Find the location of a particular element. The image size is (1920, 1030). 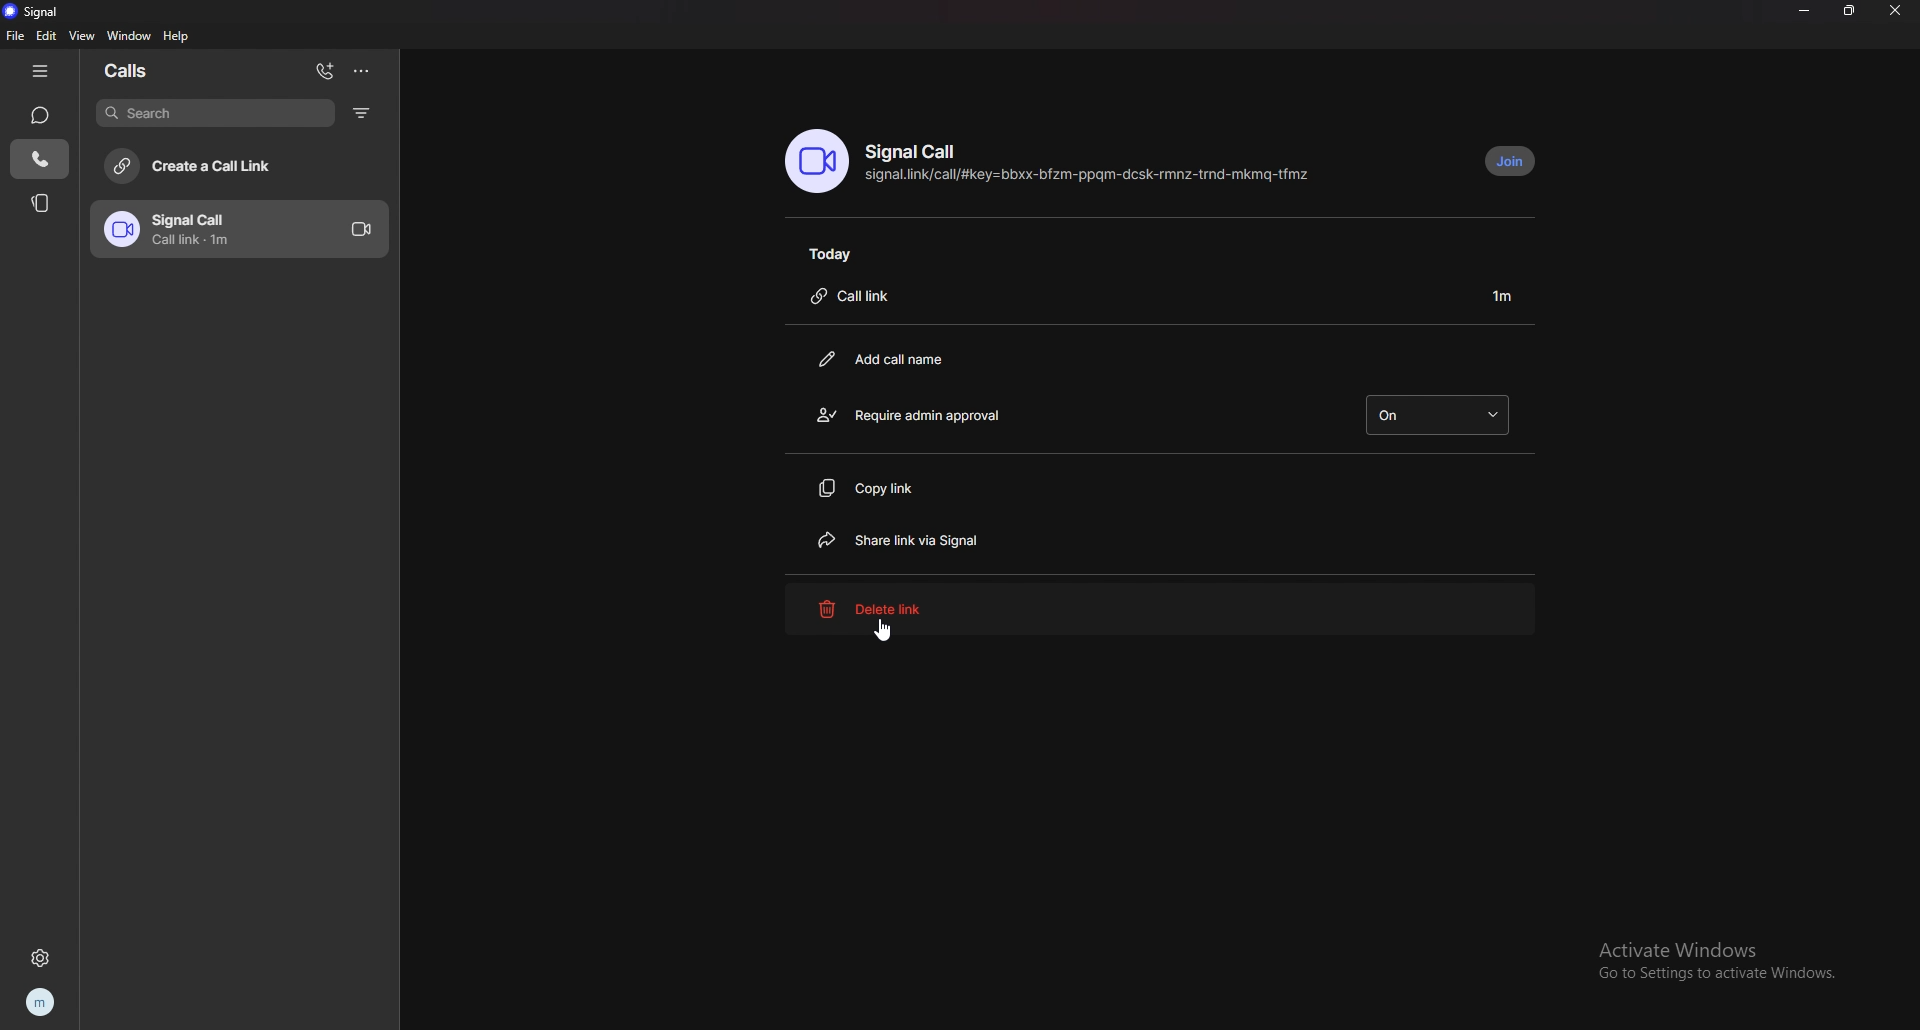

minimize is located at coordinates (1805, 9).